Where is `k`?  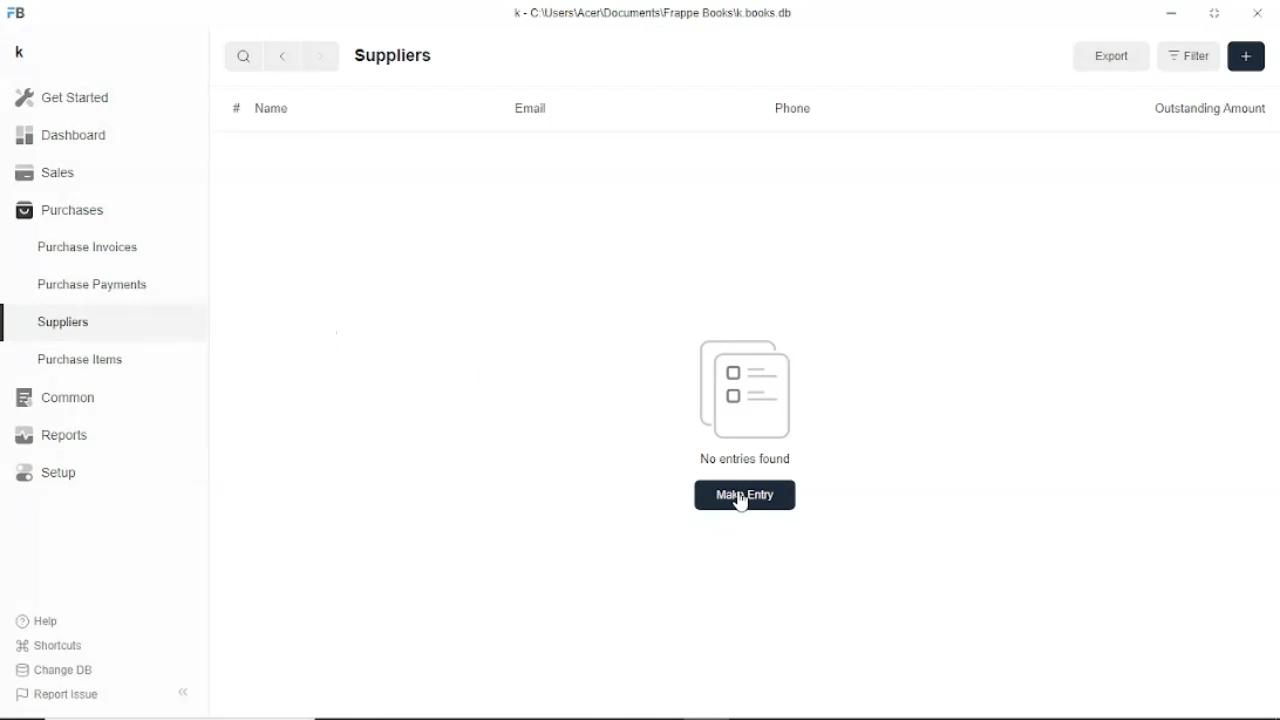
k is located at coordinates (19, 52).